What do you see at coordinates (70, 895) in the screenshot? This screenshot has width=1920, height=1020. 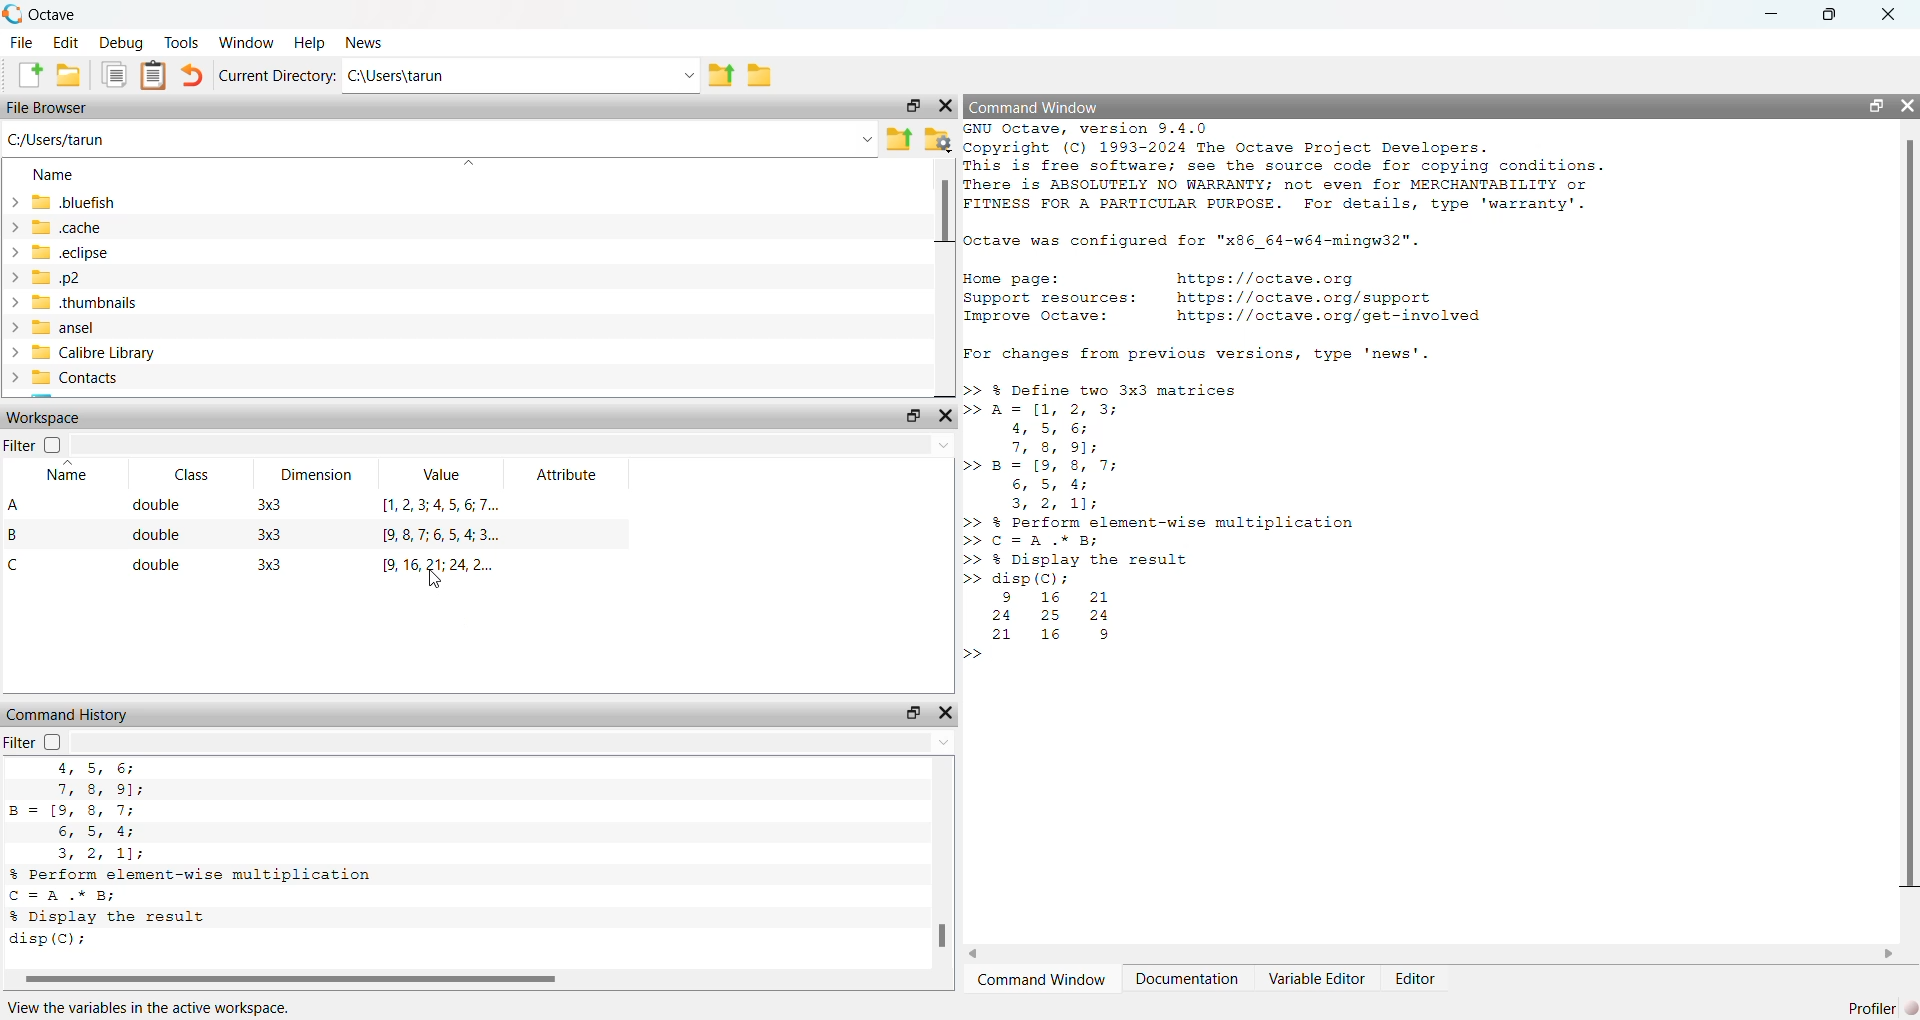 I see `C =A .* B;` at bounding box center [70, 895].